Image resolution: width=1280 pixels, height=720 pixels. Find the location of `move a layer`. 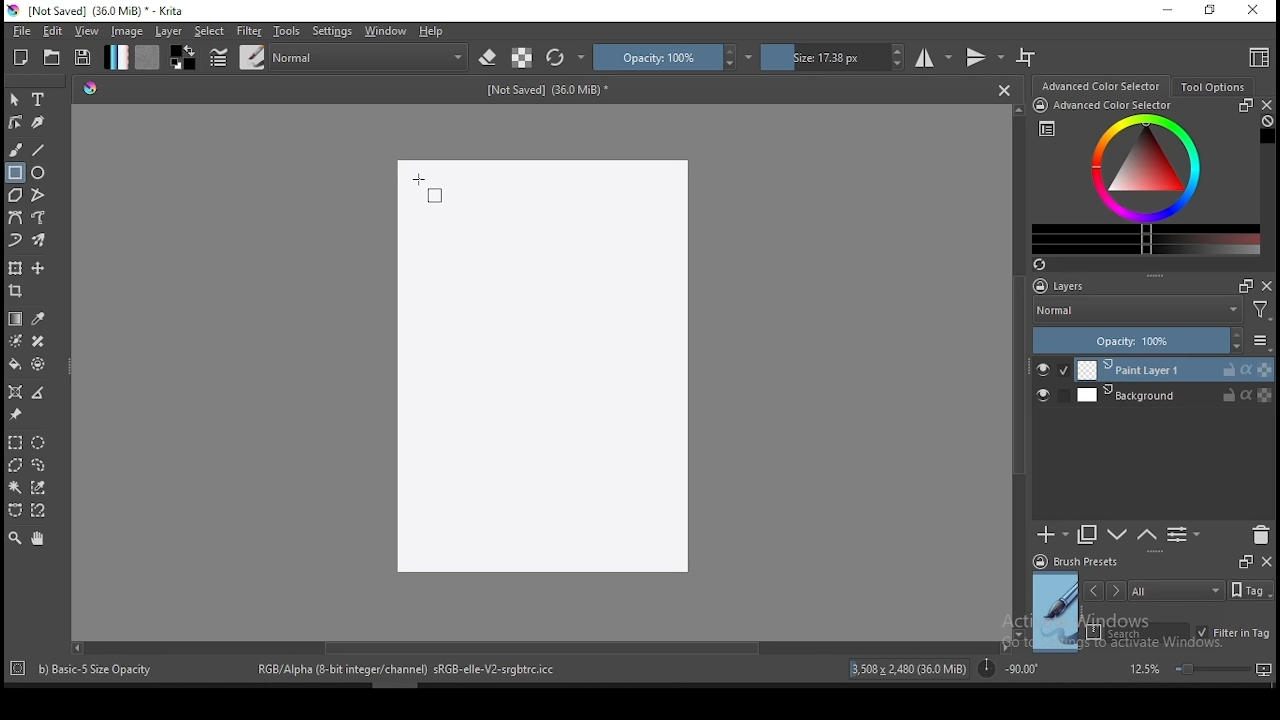

move a layer is located at coordinates (38, 269).